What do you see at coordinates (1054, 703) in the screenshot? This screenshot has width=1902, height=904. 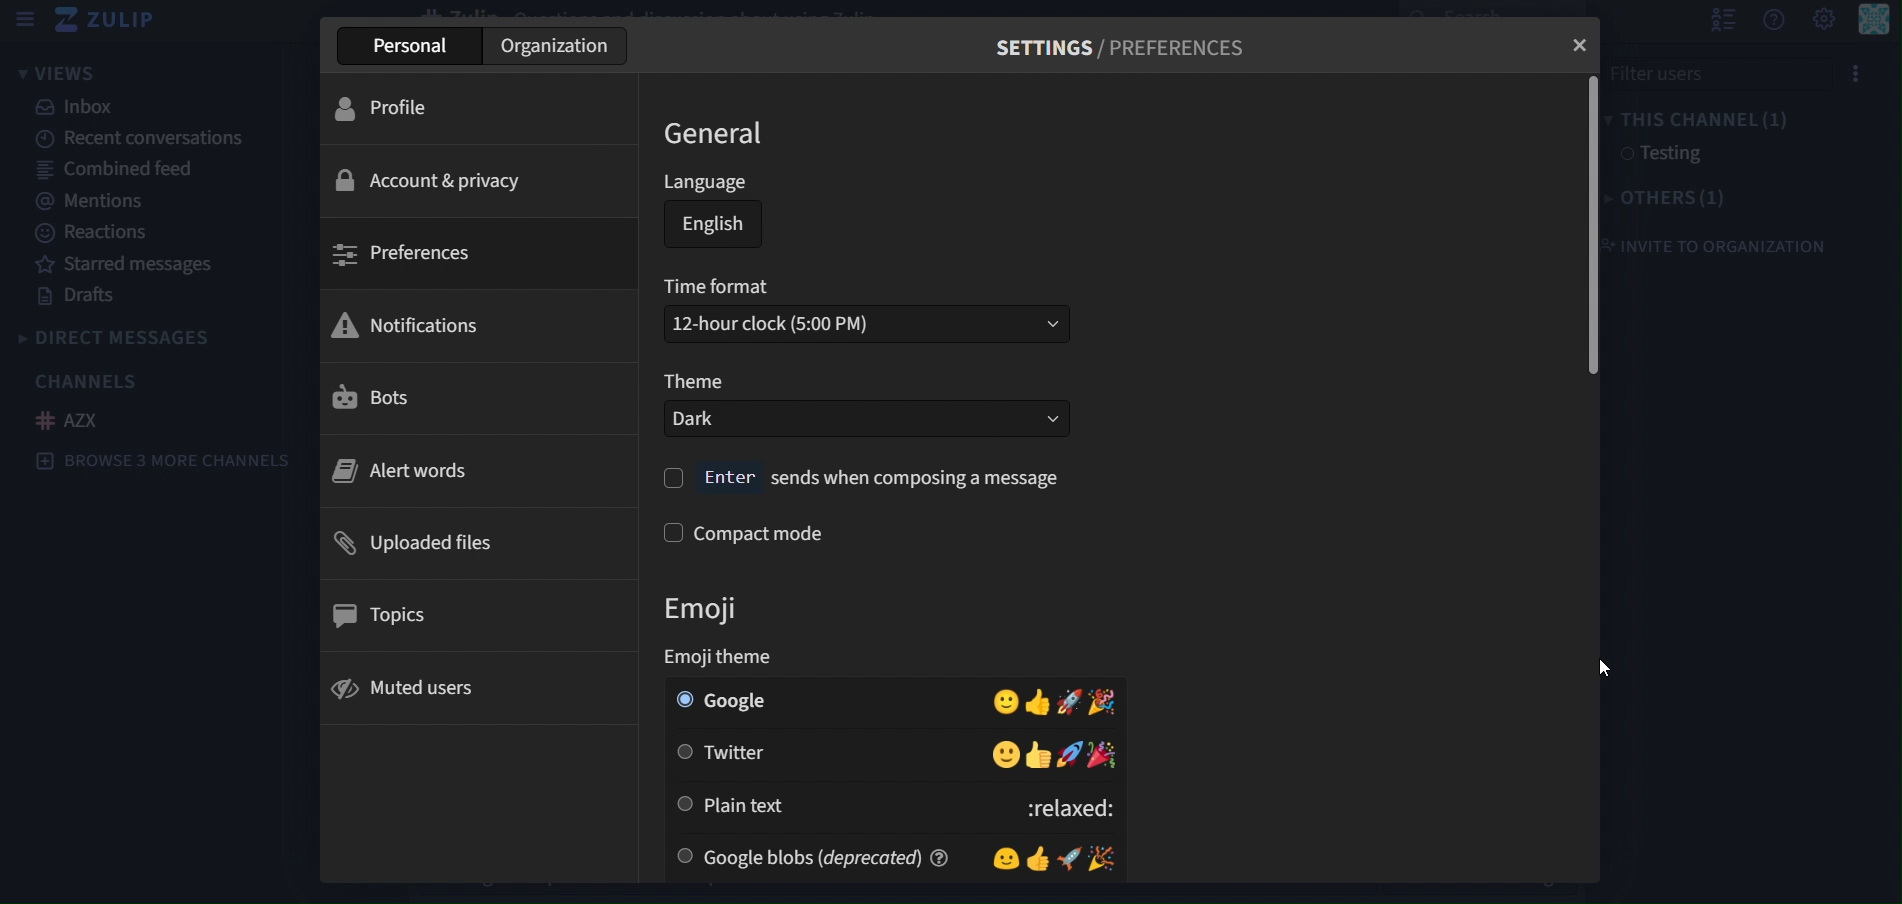 I see `emojis` at bounding box center [1054, 703].